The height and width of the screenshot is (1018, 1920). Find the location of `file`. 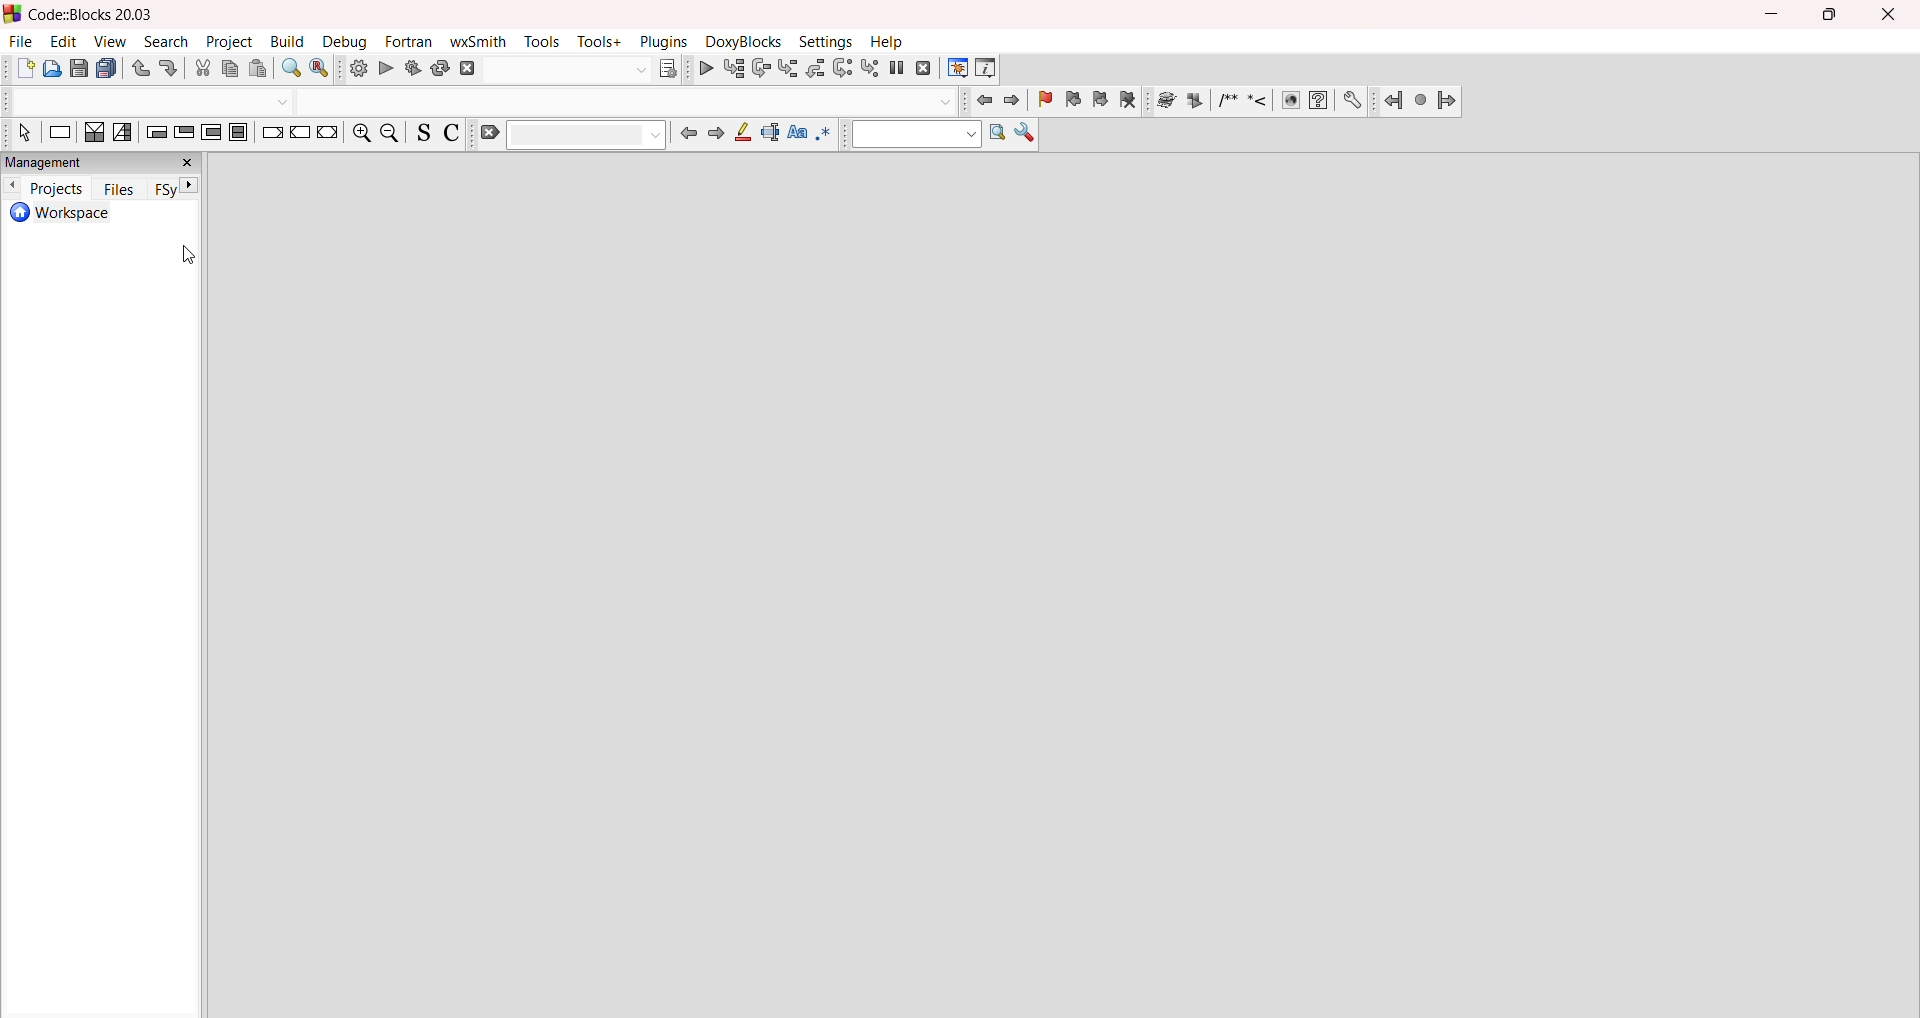

file is located at coordinates (20, 41).